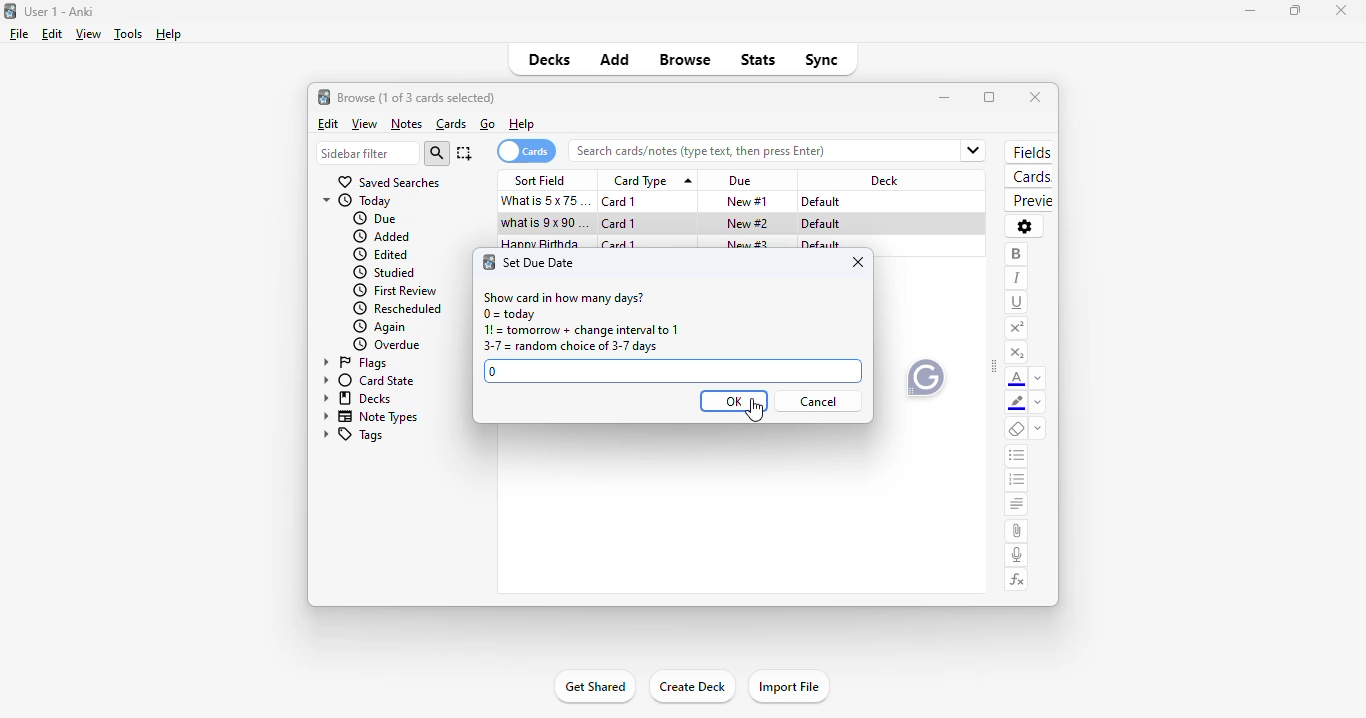 The height and width of the screenshot is (718, 1366). Describe the element at coordinates (365, 125) in the screenshot. I see `view` at that location.